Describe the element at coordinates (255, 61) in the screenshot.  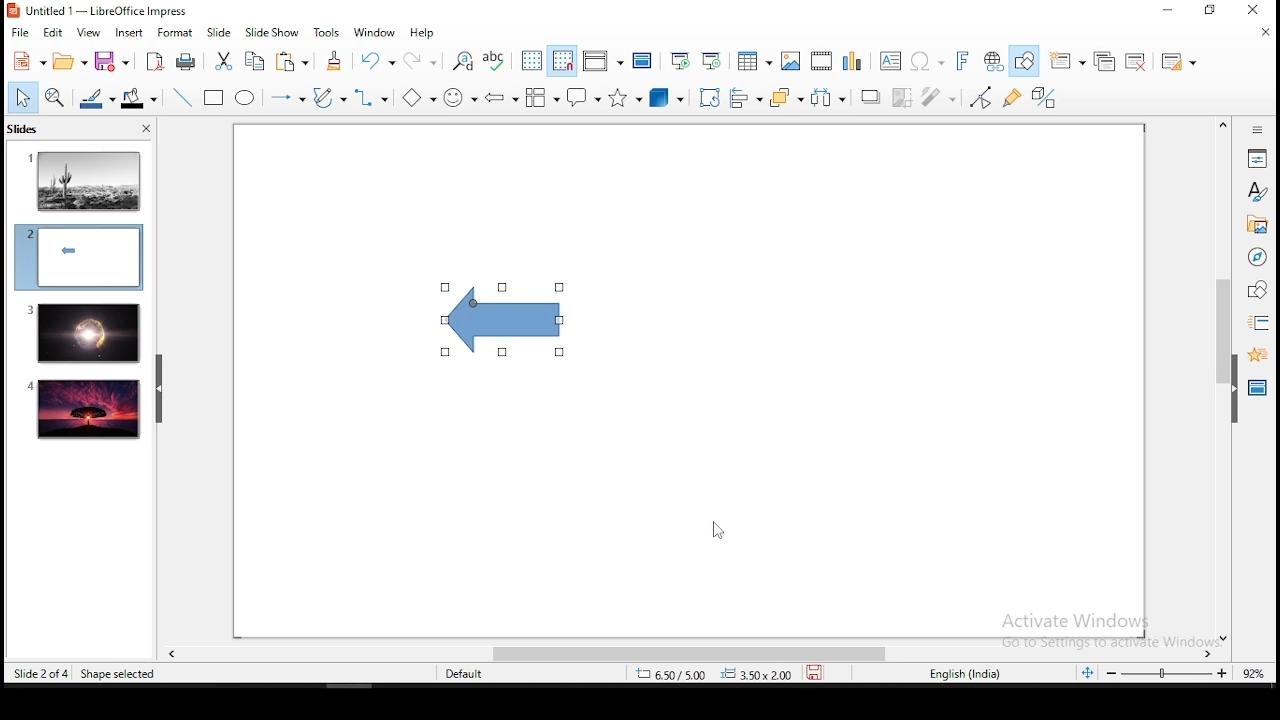
I see `copy` at that location.